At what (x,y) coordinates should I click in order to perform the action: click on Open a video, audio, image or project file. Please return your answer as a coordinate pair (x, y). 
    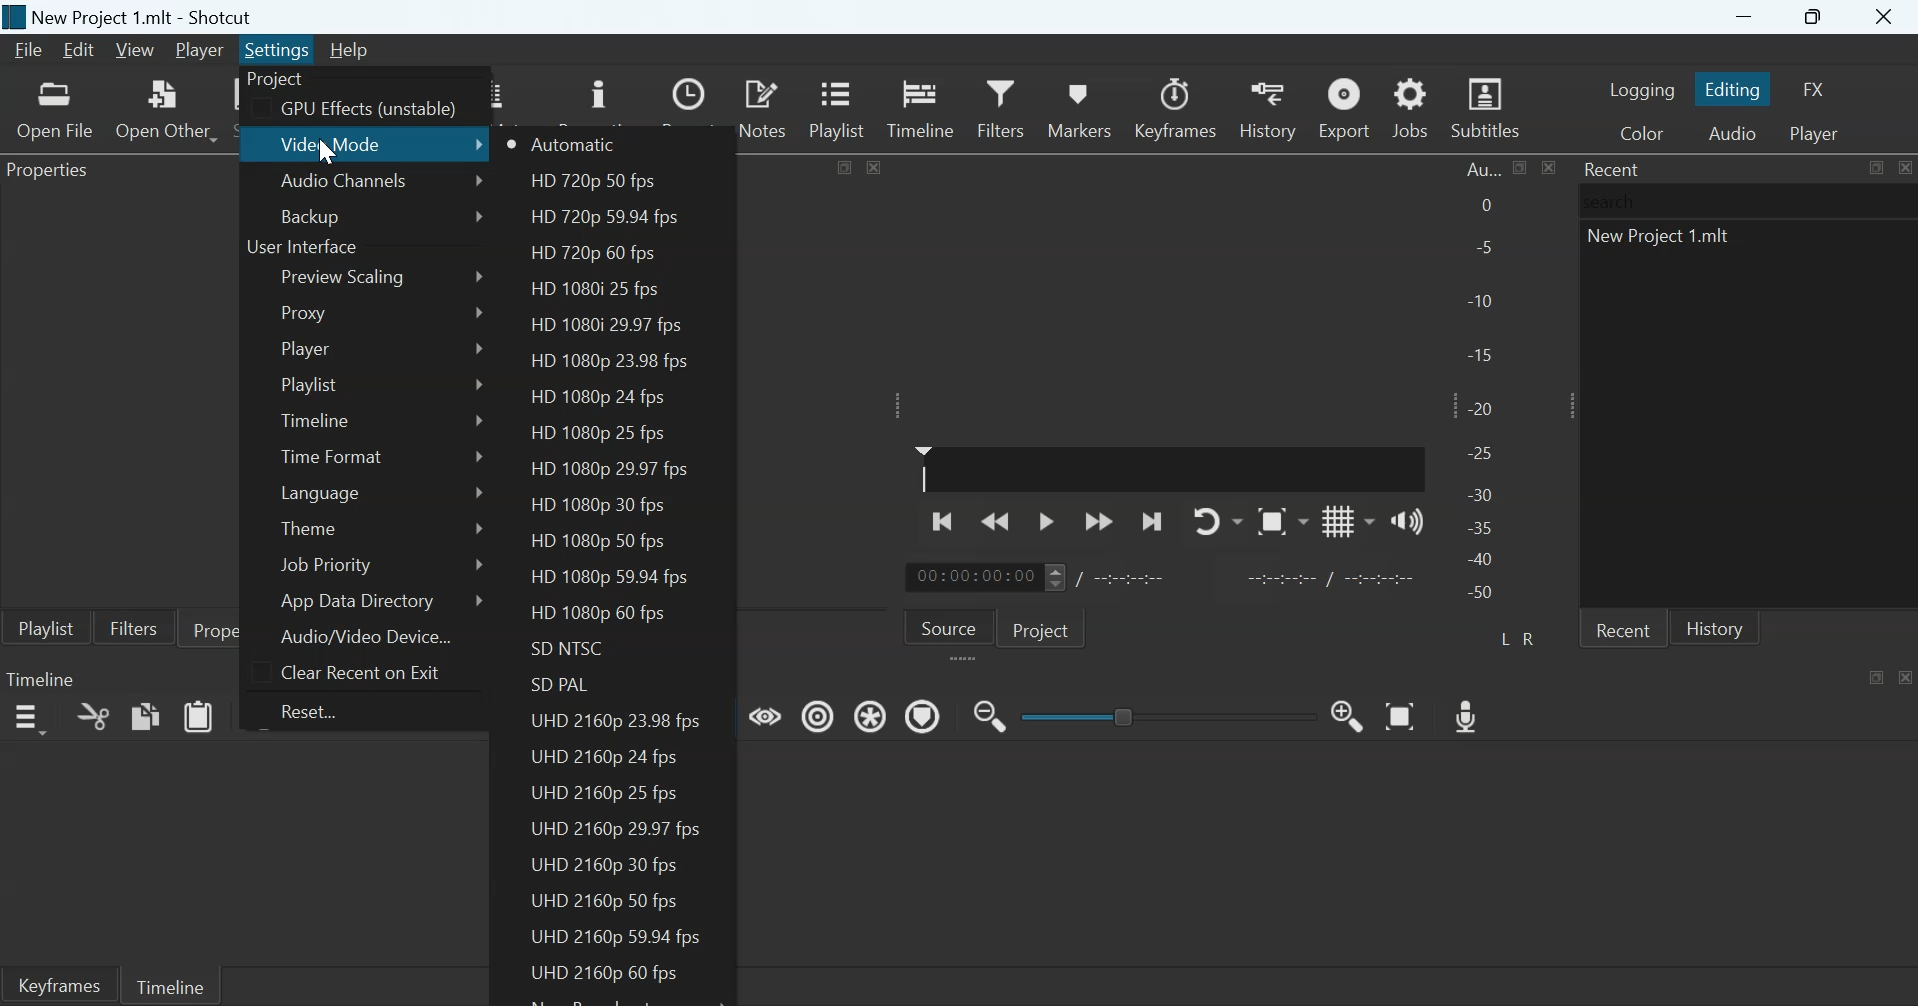
    Looking at the image, I should click on (56, 110).